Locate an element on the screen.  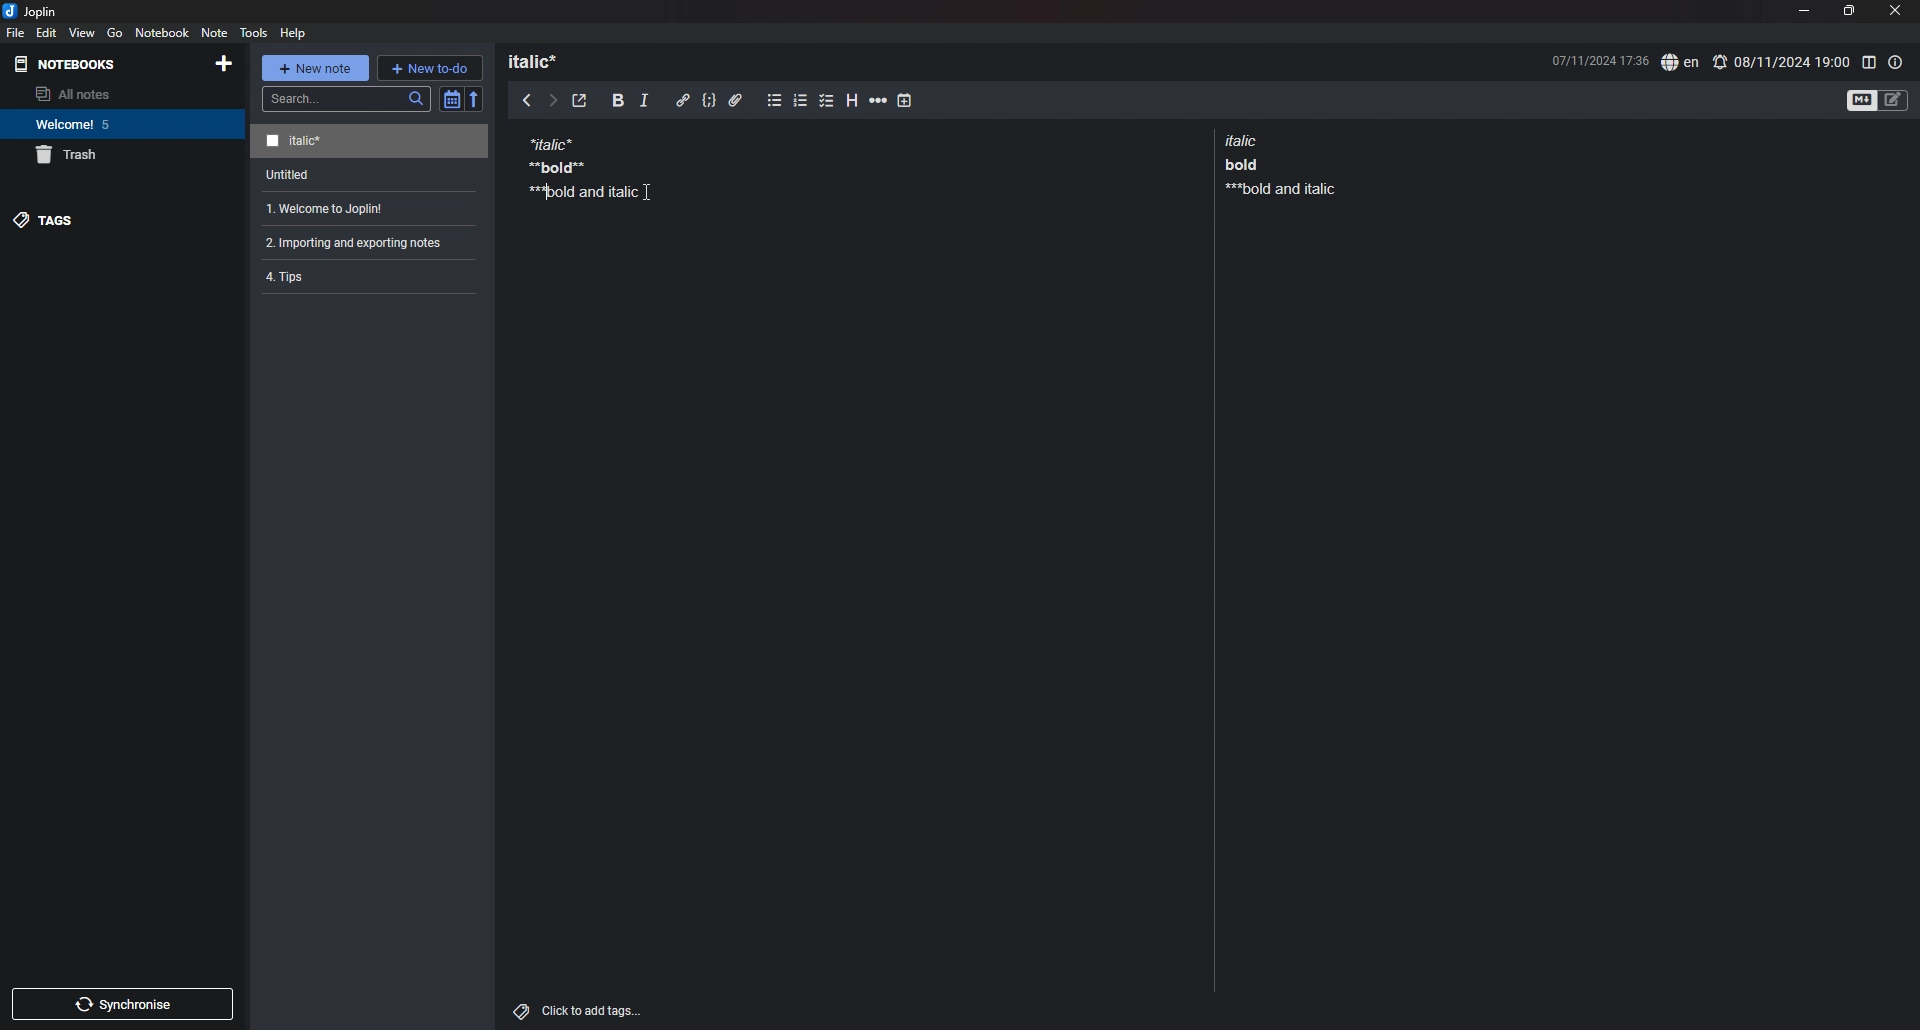
set alarm is located at coordinates (1781, 61).